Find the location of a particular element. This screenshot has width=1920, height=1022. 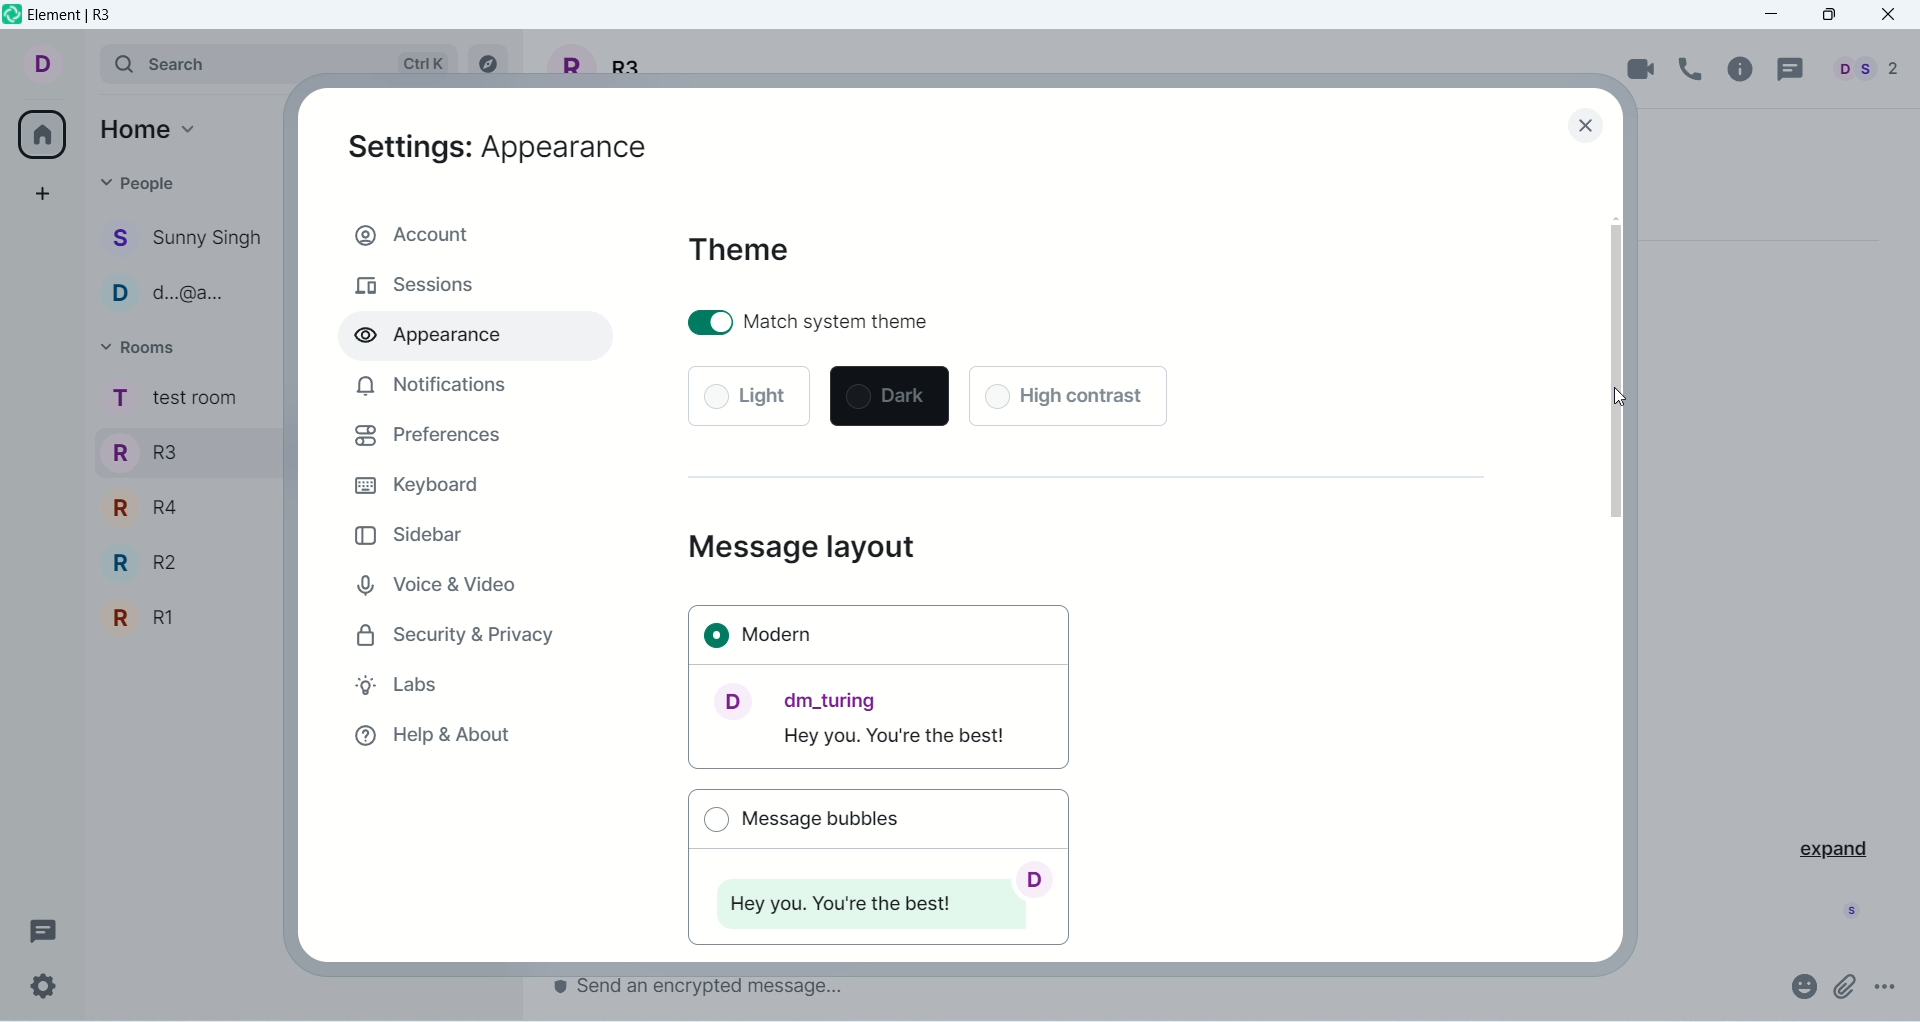

sidebar is located at coordinates (412, 534).